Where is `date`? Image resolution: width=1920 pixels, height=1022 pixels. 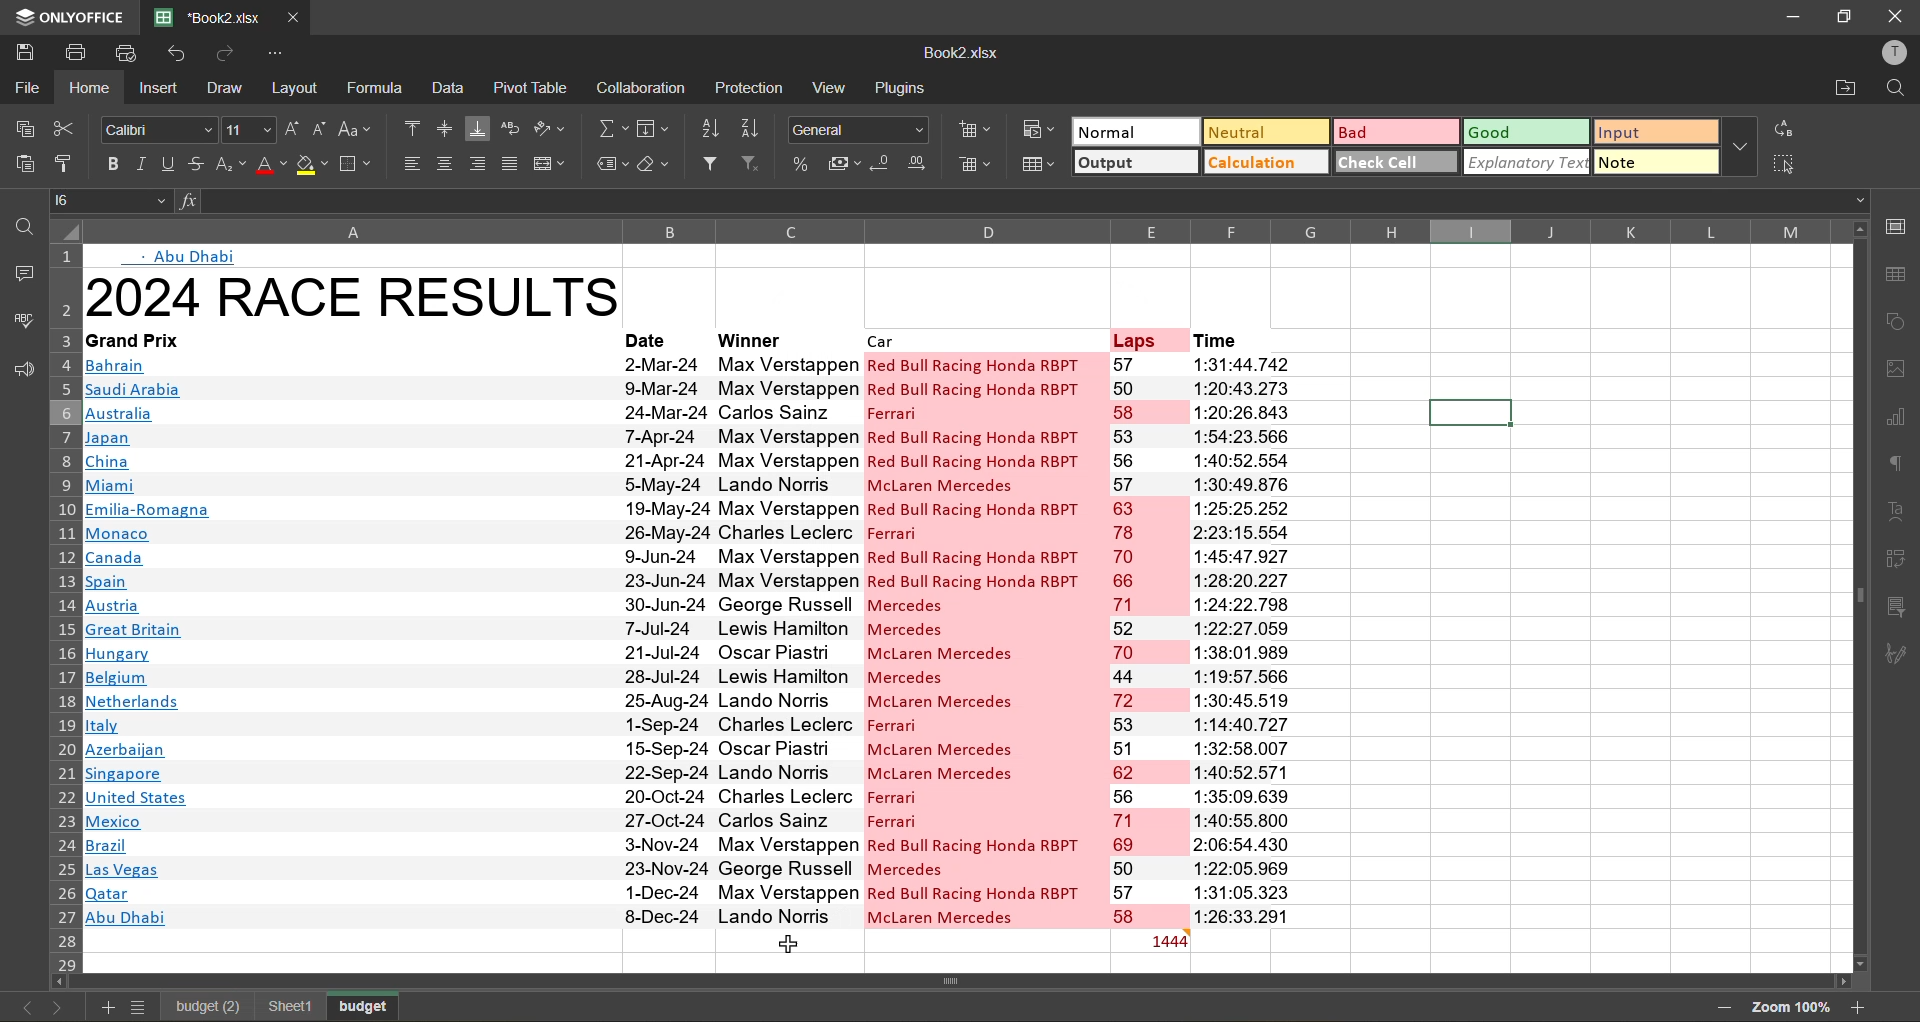
date is located at coordinates (651, 338).